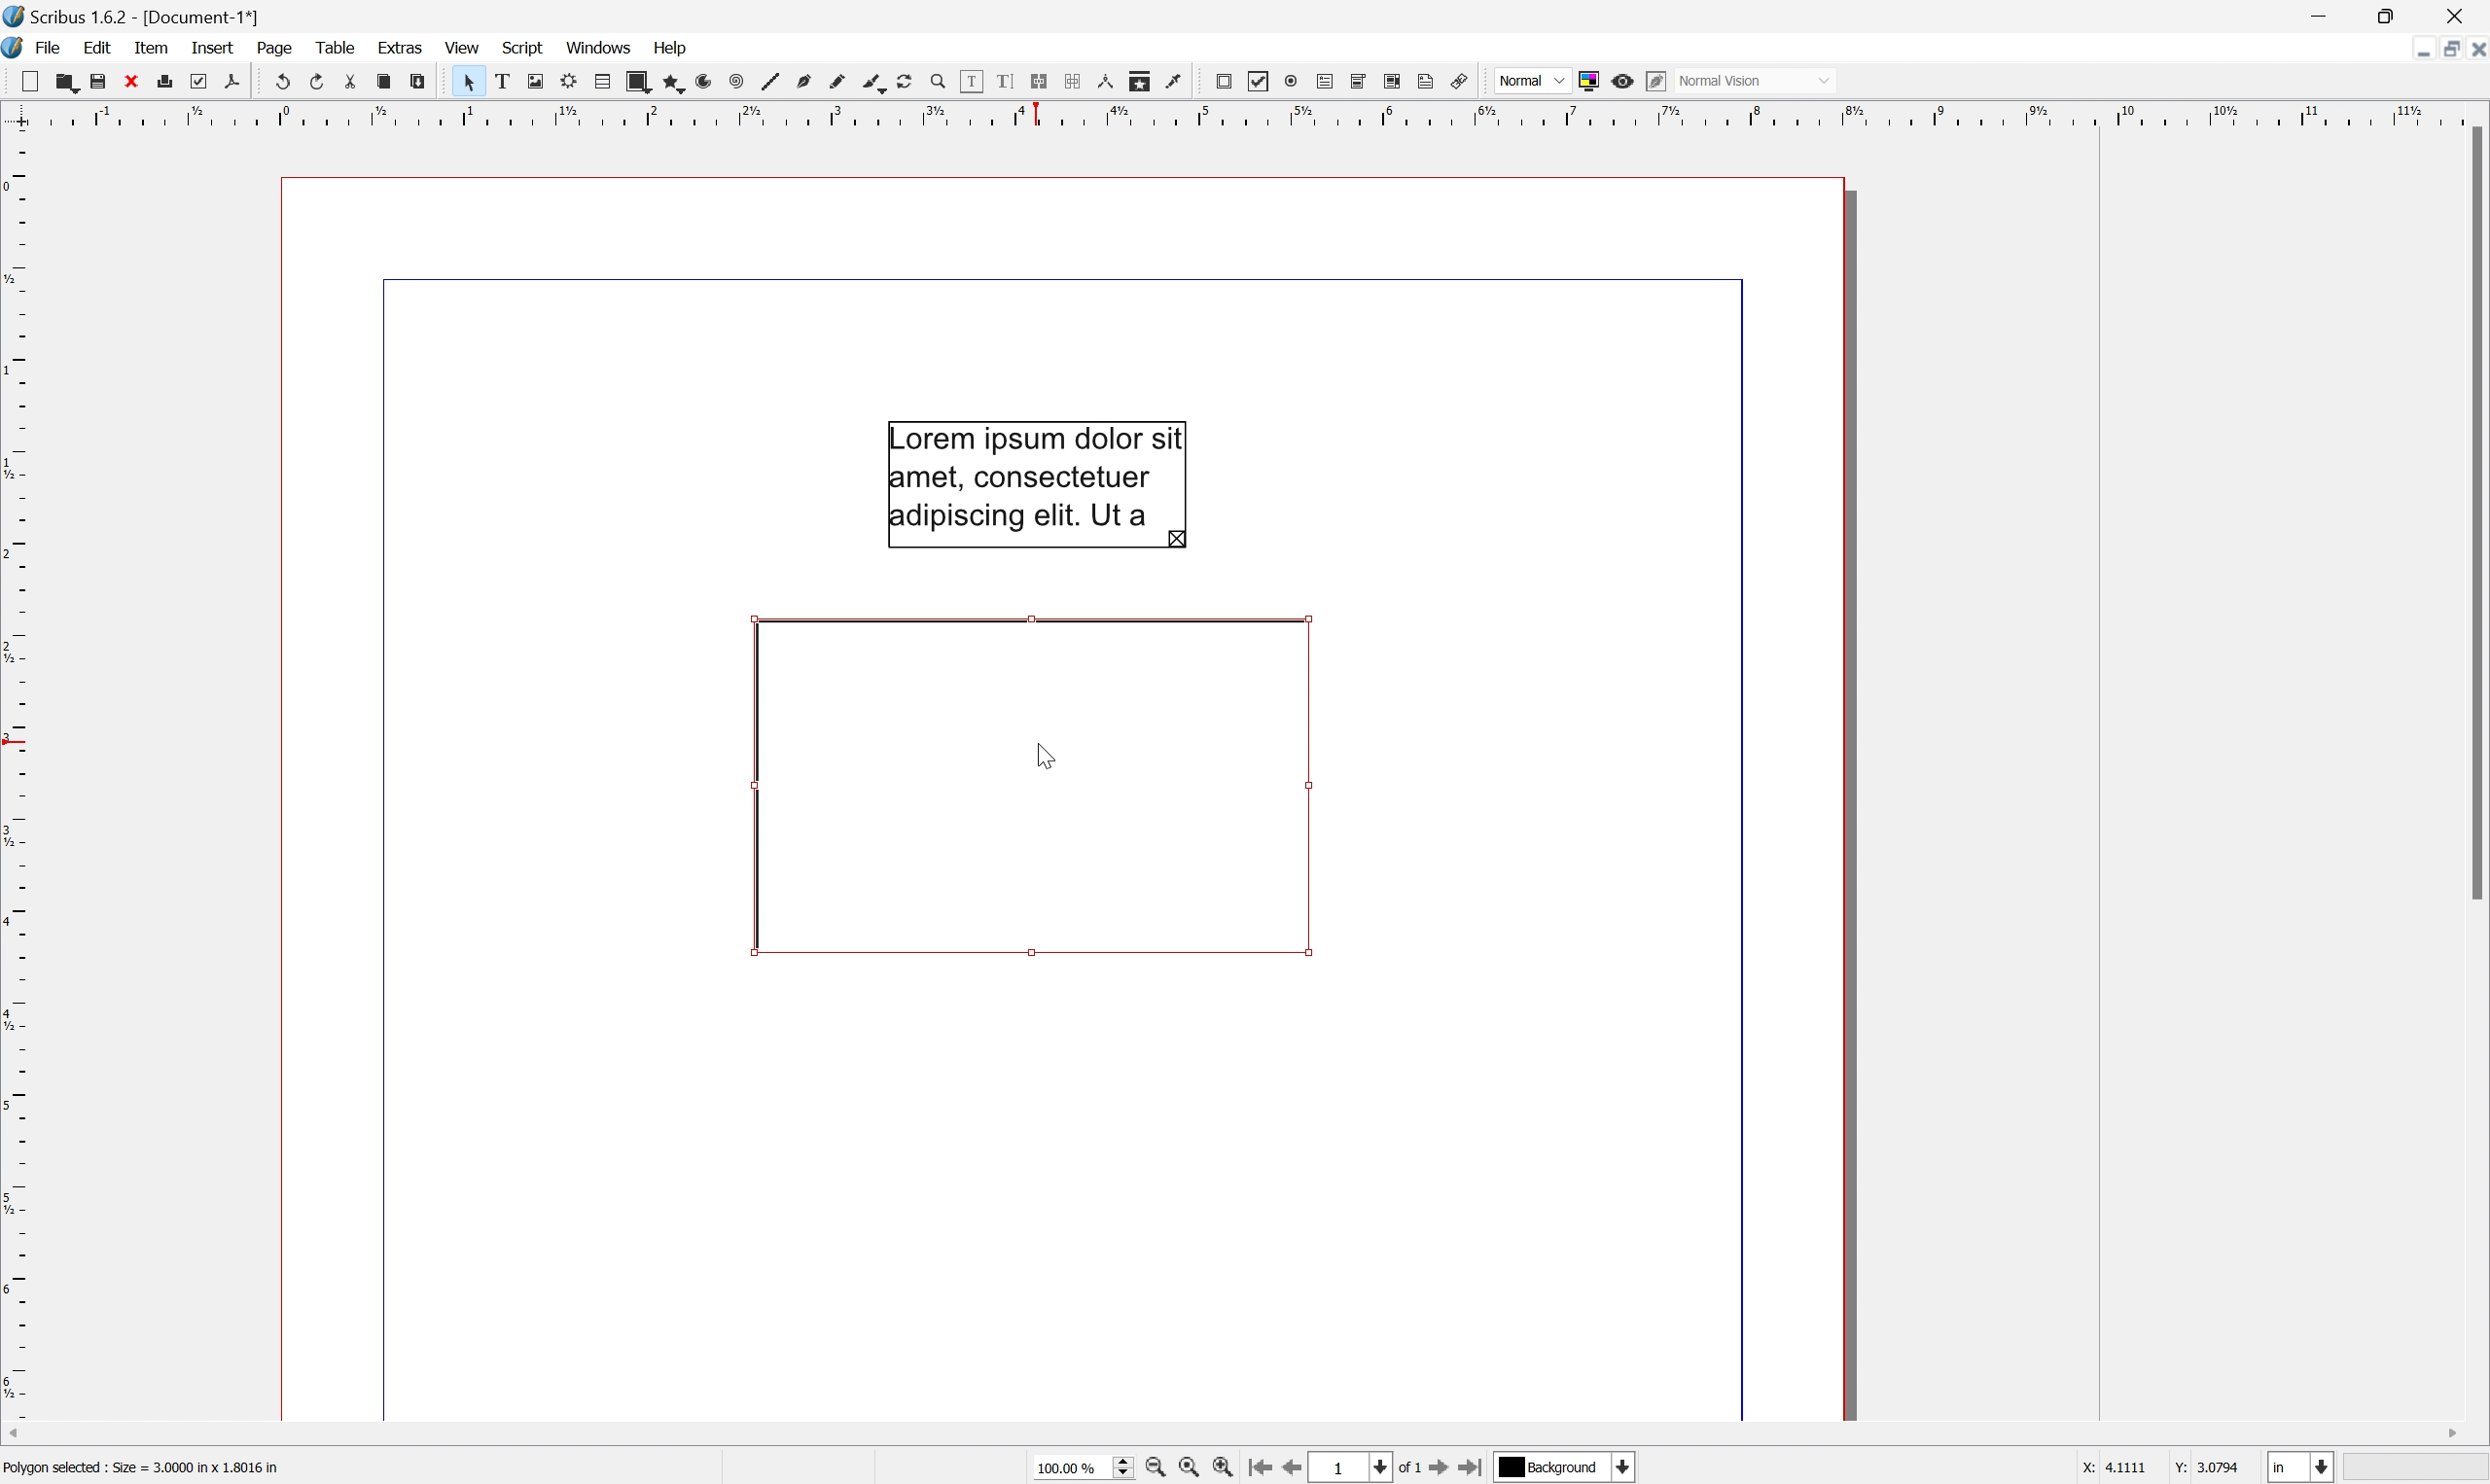  What do you see at coordinates (1083, 1469) in the screenshot?
I see `Current zoom level` at bounding box center [1083, 1469].